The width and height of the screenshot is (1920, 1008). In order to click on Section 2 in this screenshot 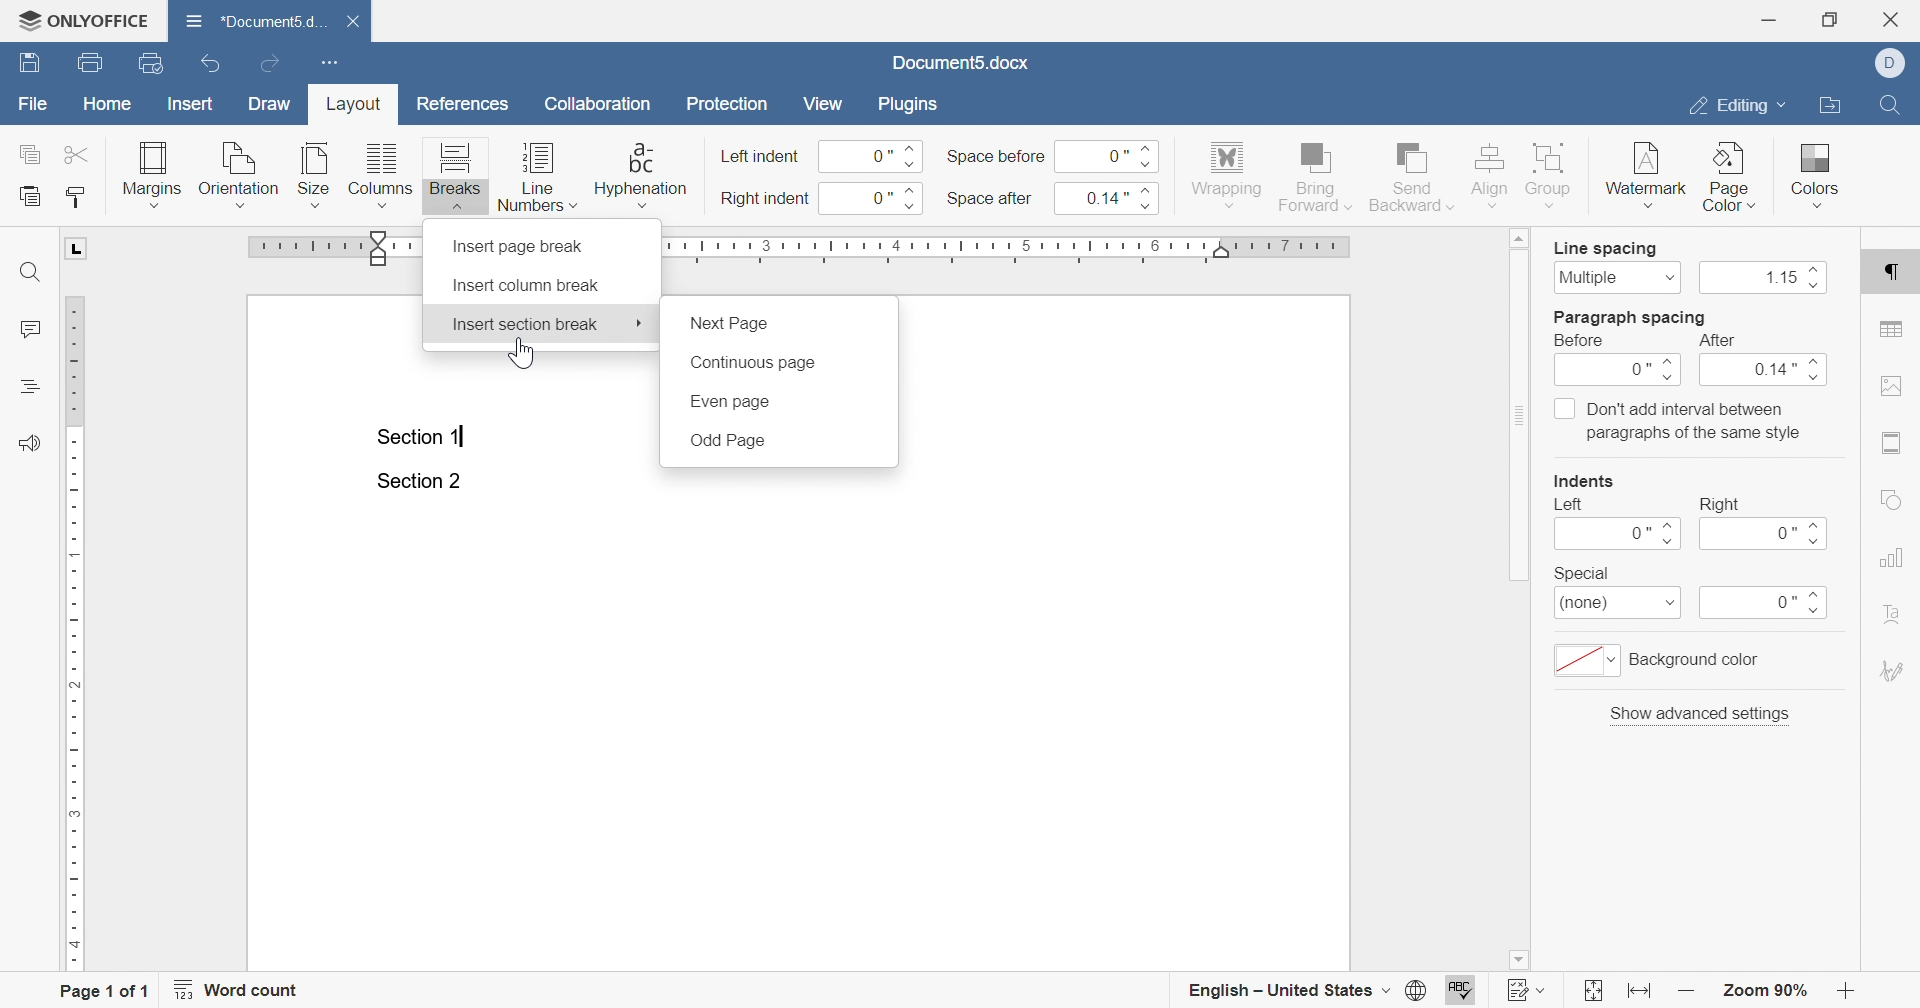, I will do `click(418, 482)`.